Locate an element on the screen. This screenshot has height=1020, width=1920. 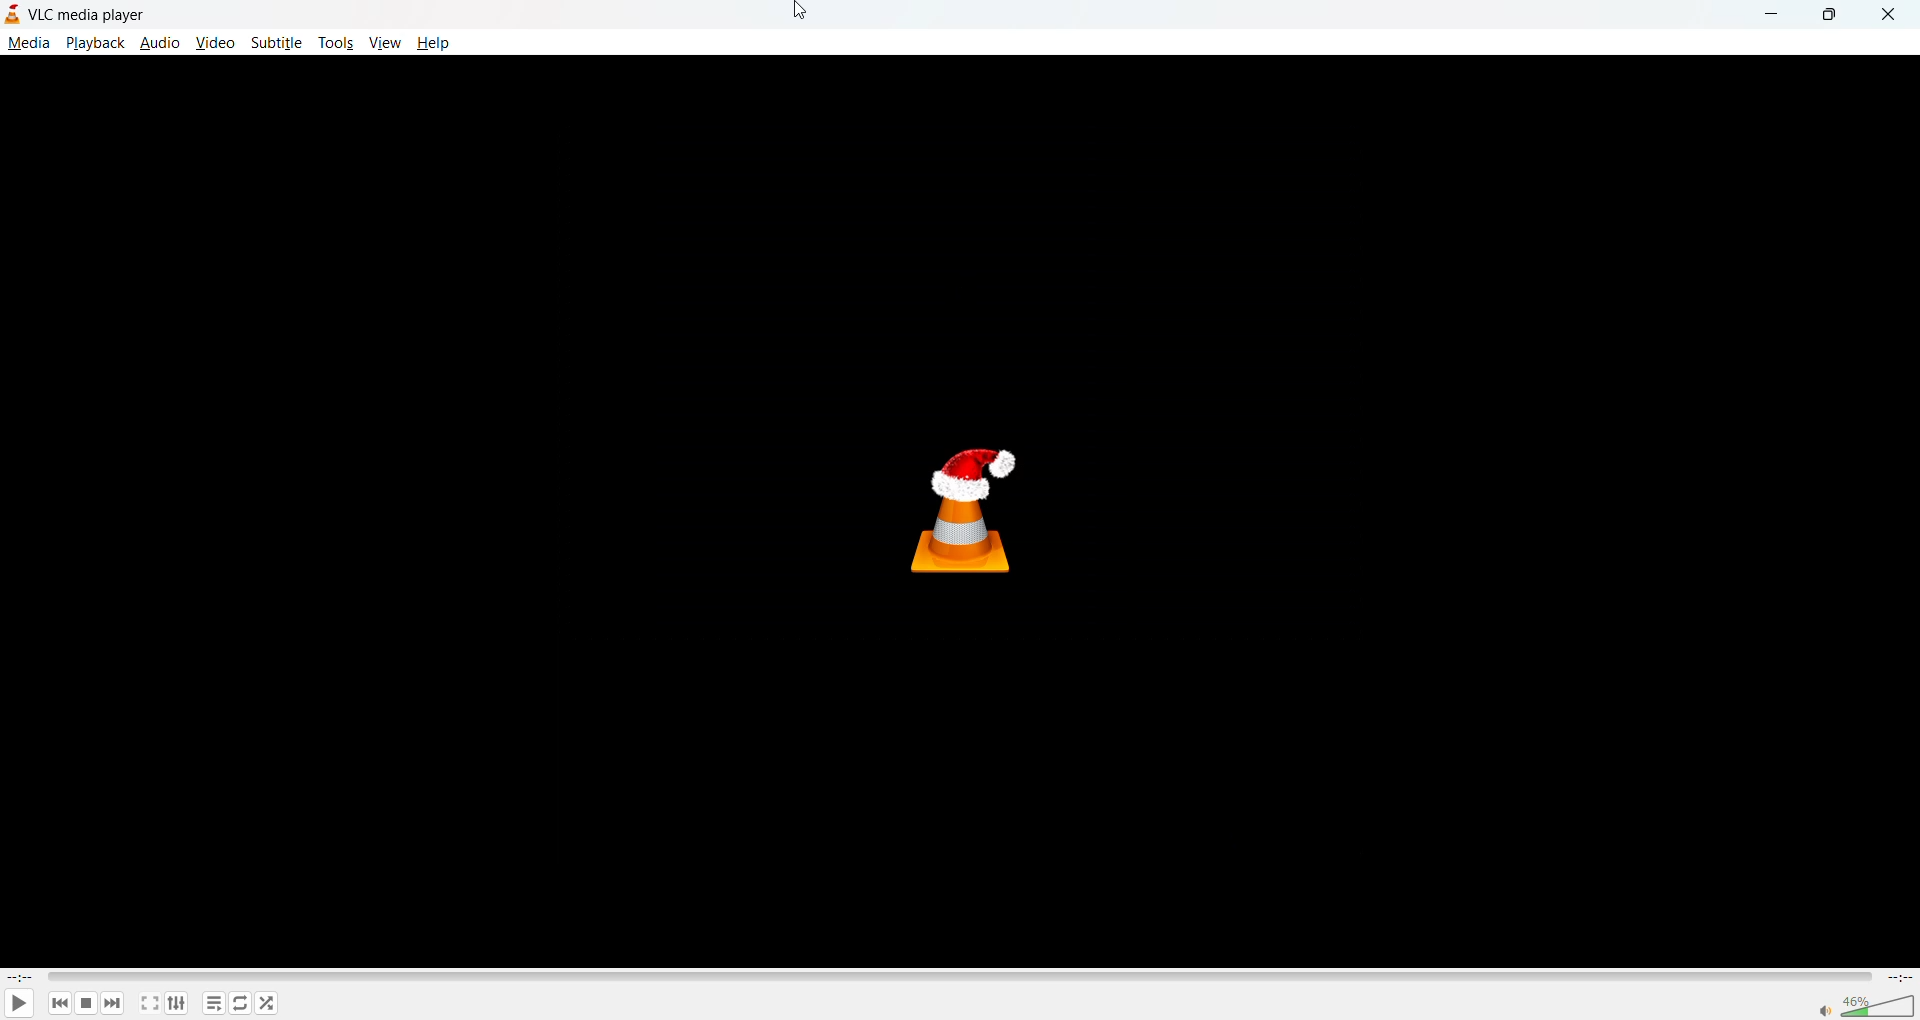
media is located at coordinates (28, 42).